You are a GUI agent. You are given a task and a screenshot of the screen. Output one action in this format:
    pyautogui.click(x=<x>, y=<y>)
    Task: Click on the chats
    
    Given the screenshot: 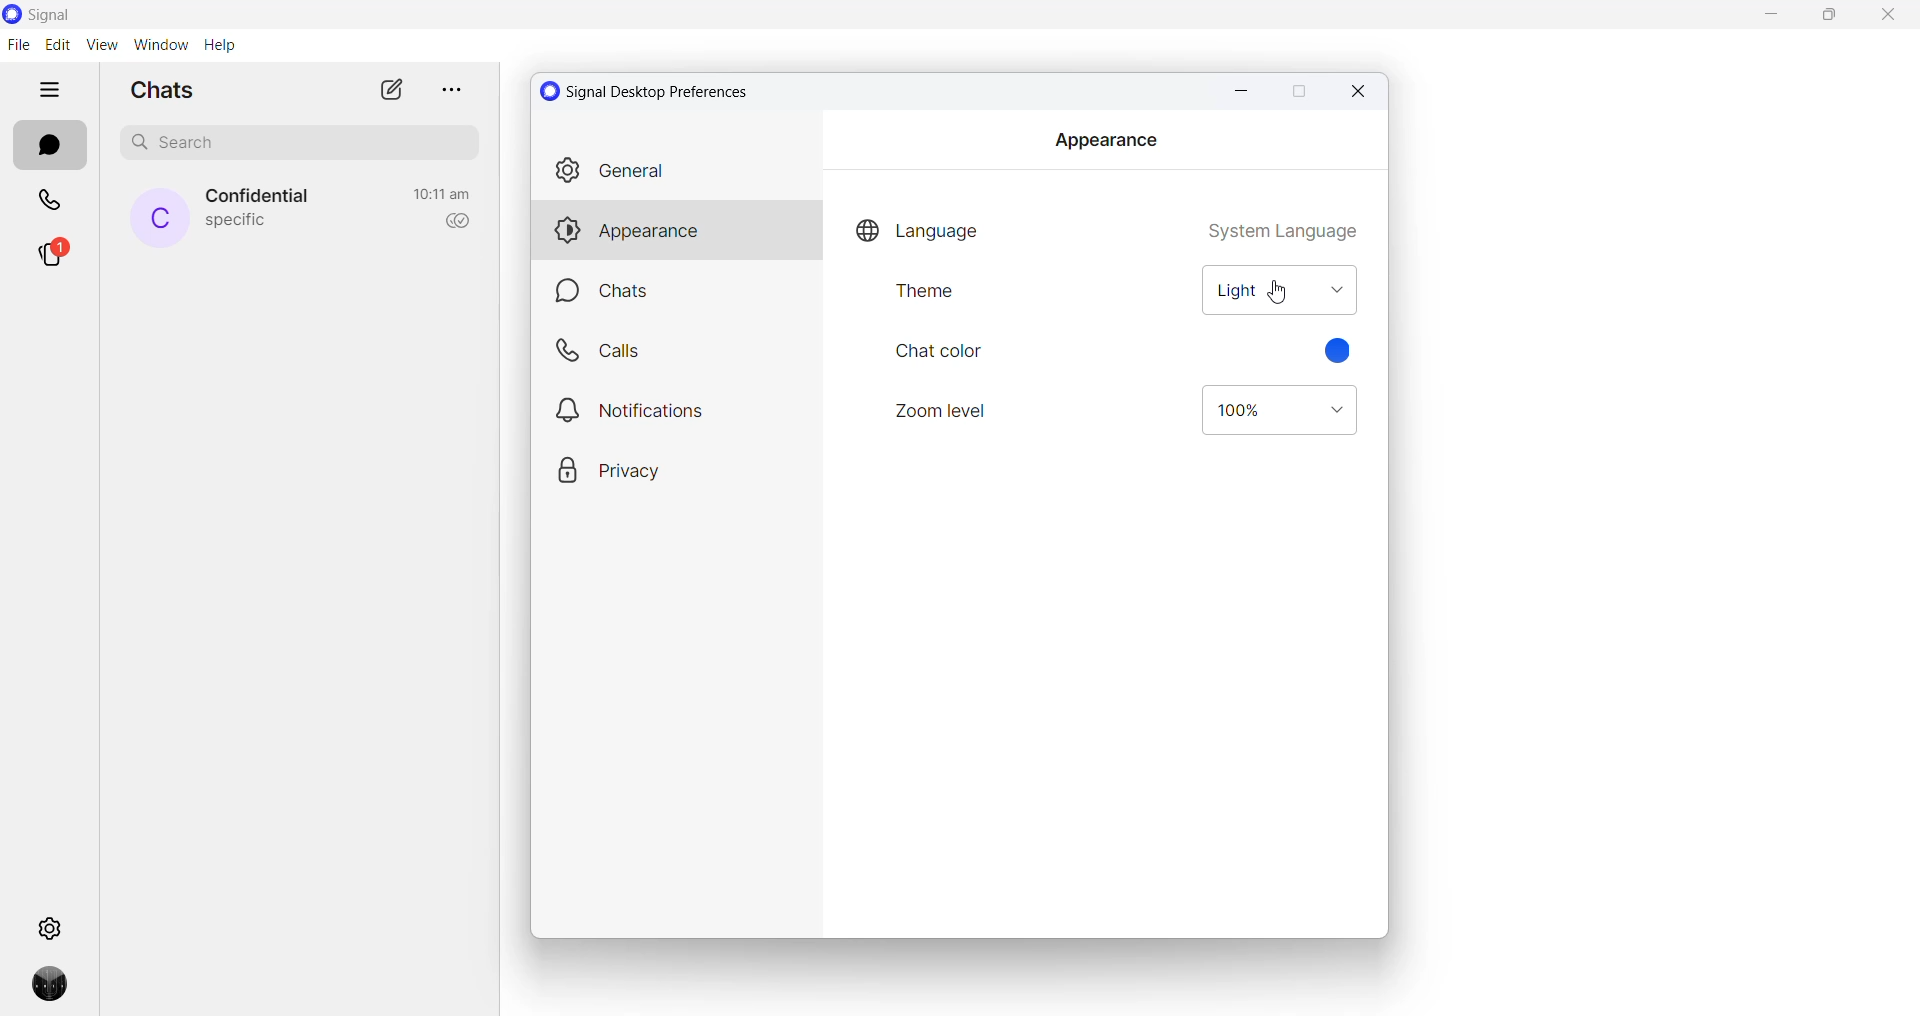 What is the action you would take?
    pyautogui.click(x=49, y=146)
    